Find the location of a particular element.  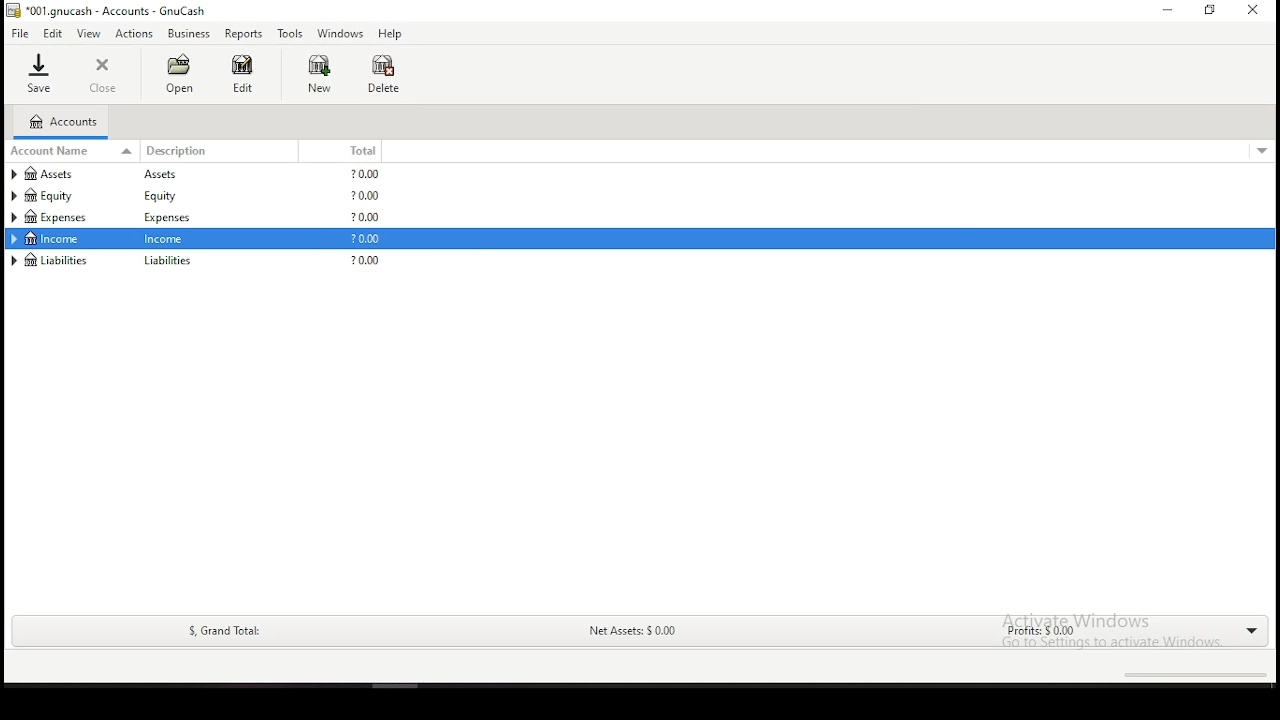

close window is located at coordinates (1254, 10).